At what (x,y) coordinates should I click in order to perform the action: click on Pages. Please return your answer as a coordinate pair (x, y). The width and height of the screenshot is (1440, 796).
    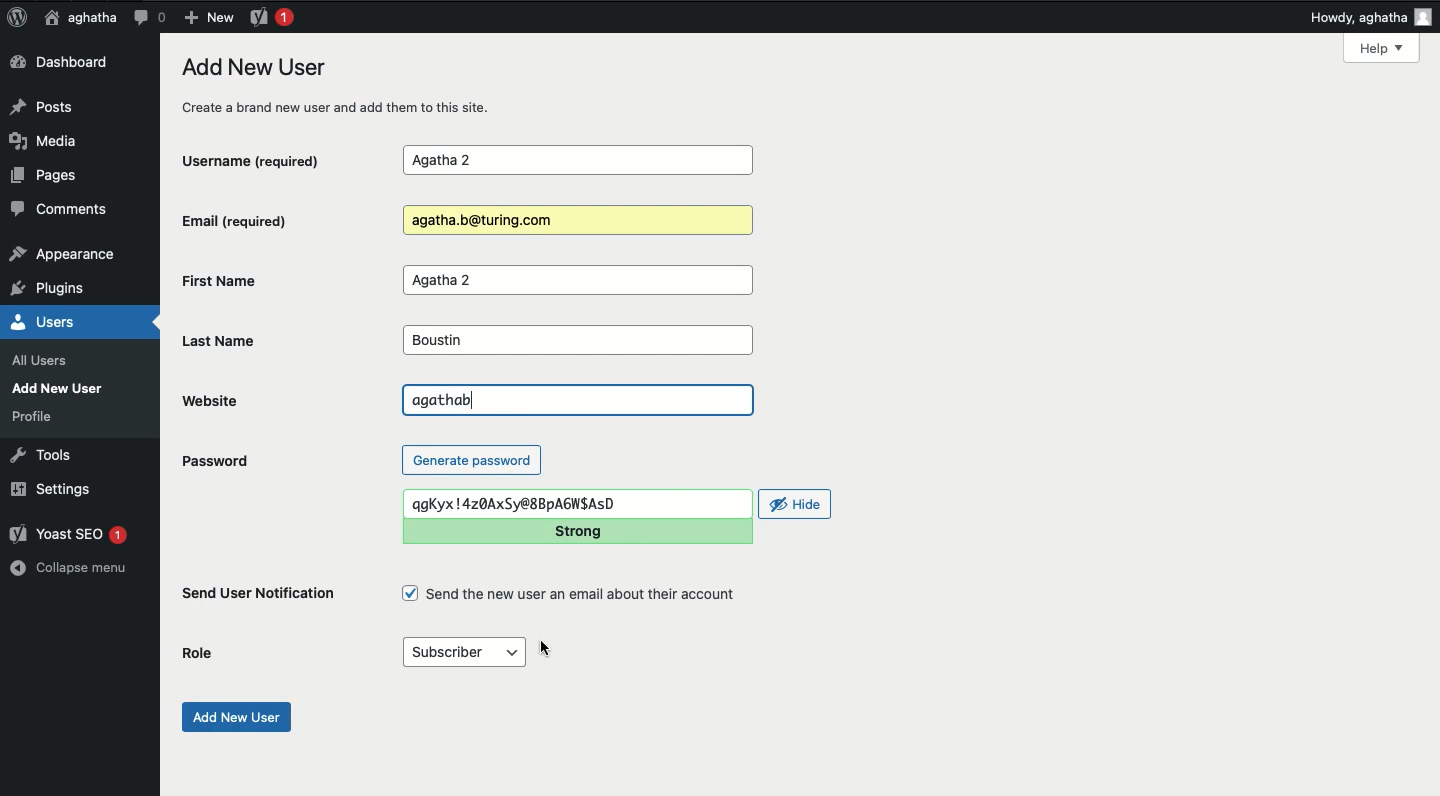
    Looking at the image, I should click on (50, 179).